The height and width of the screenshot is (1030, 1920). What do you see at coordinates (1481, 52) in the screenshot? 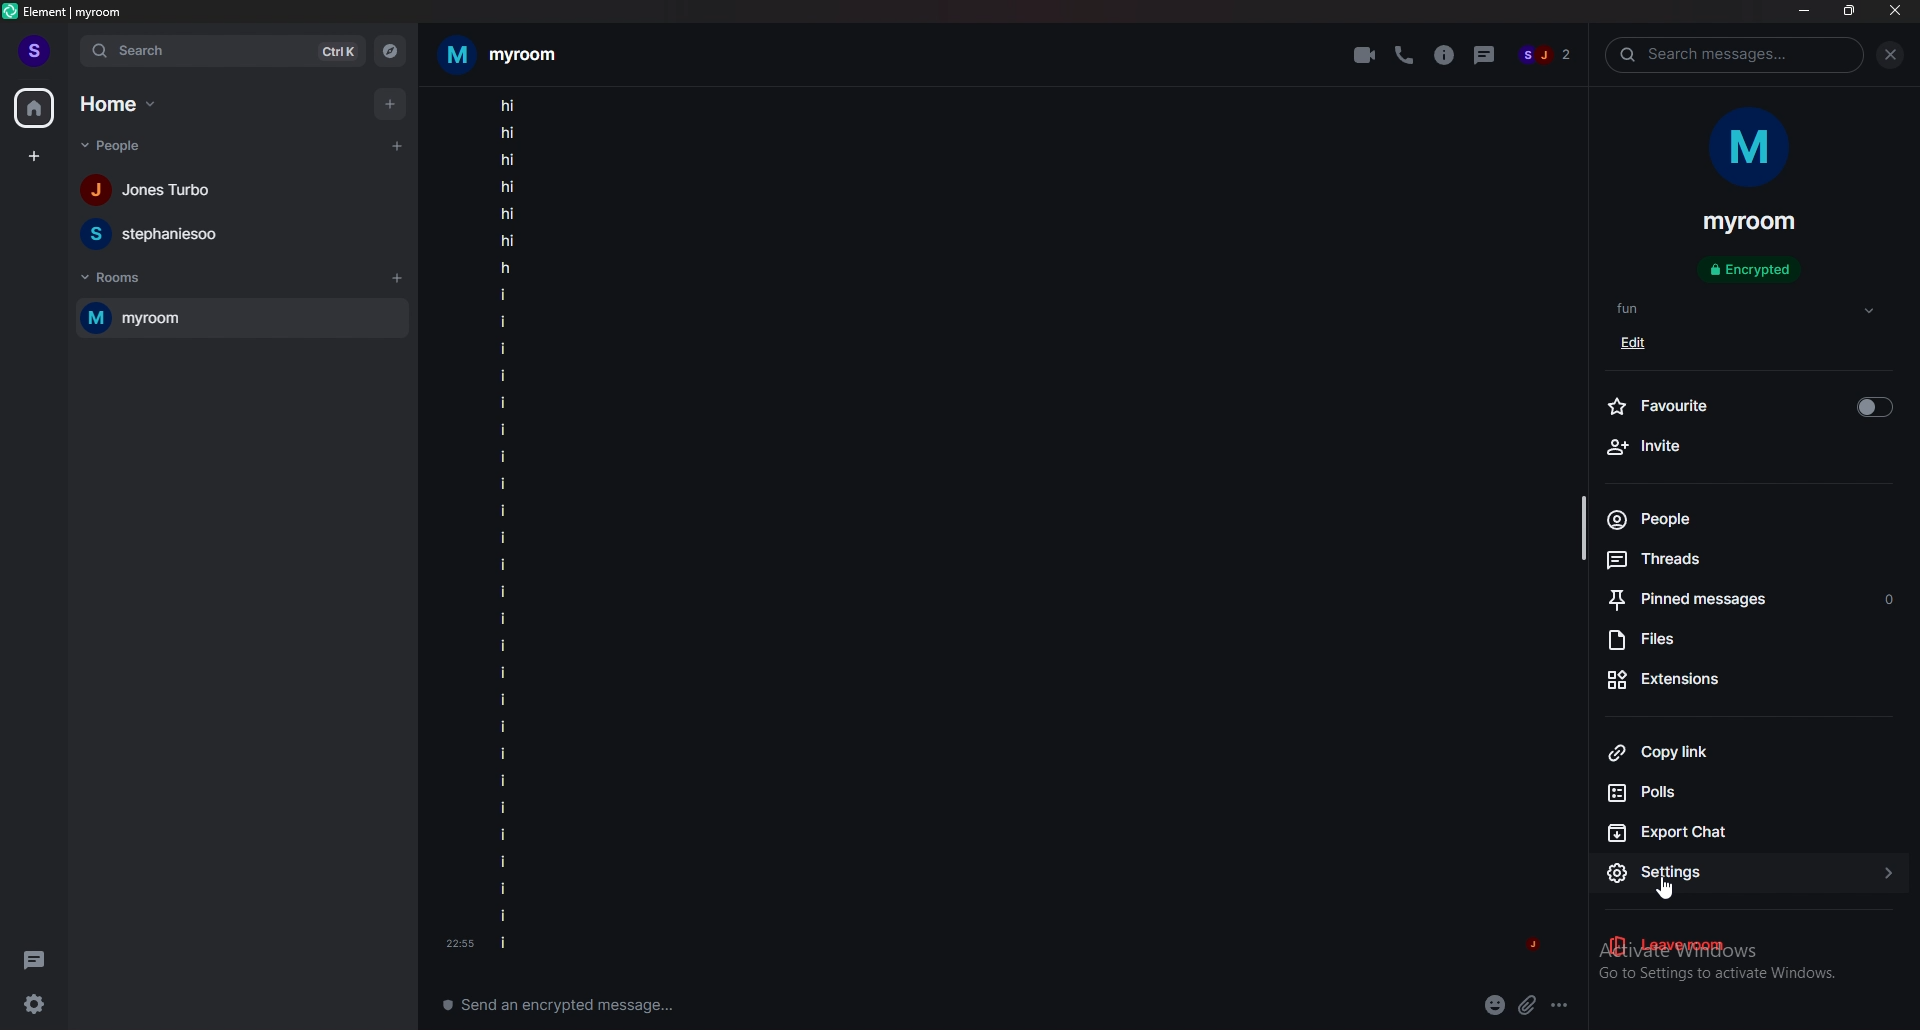
I see `threads` at bounding box center [1481, 52].